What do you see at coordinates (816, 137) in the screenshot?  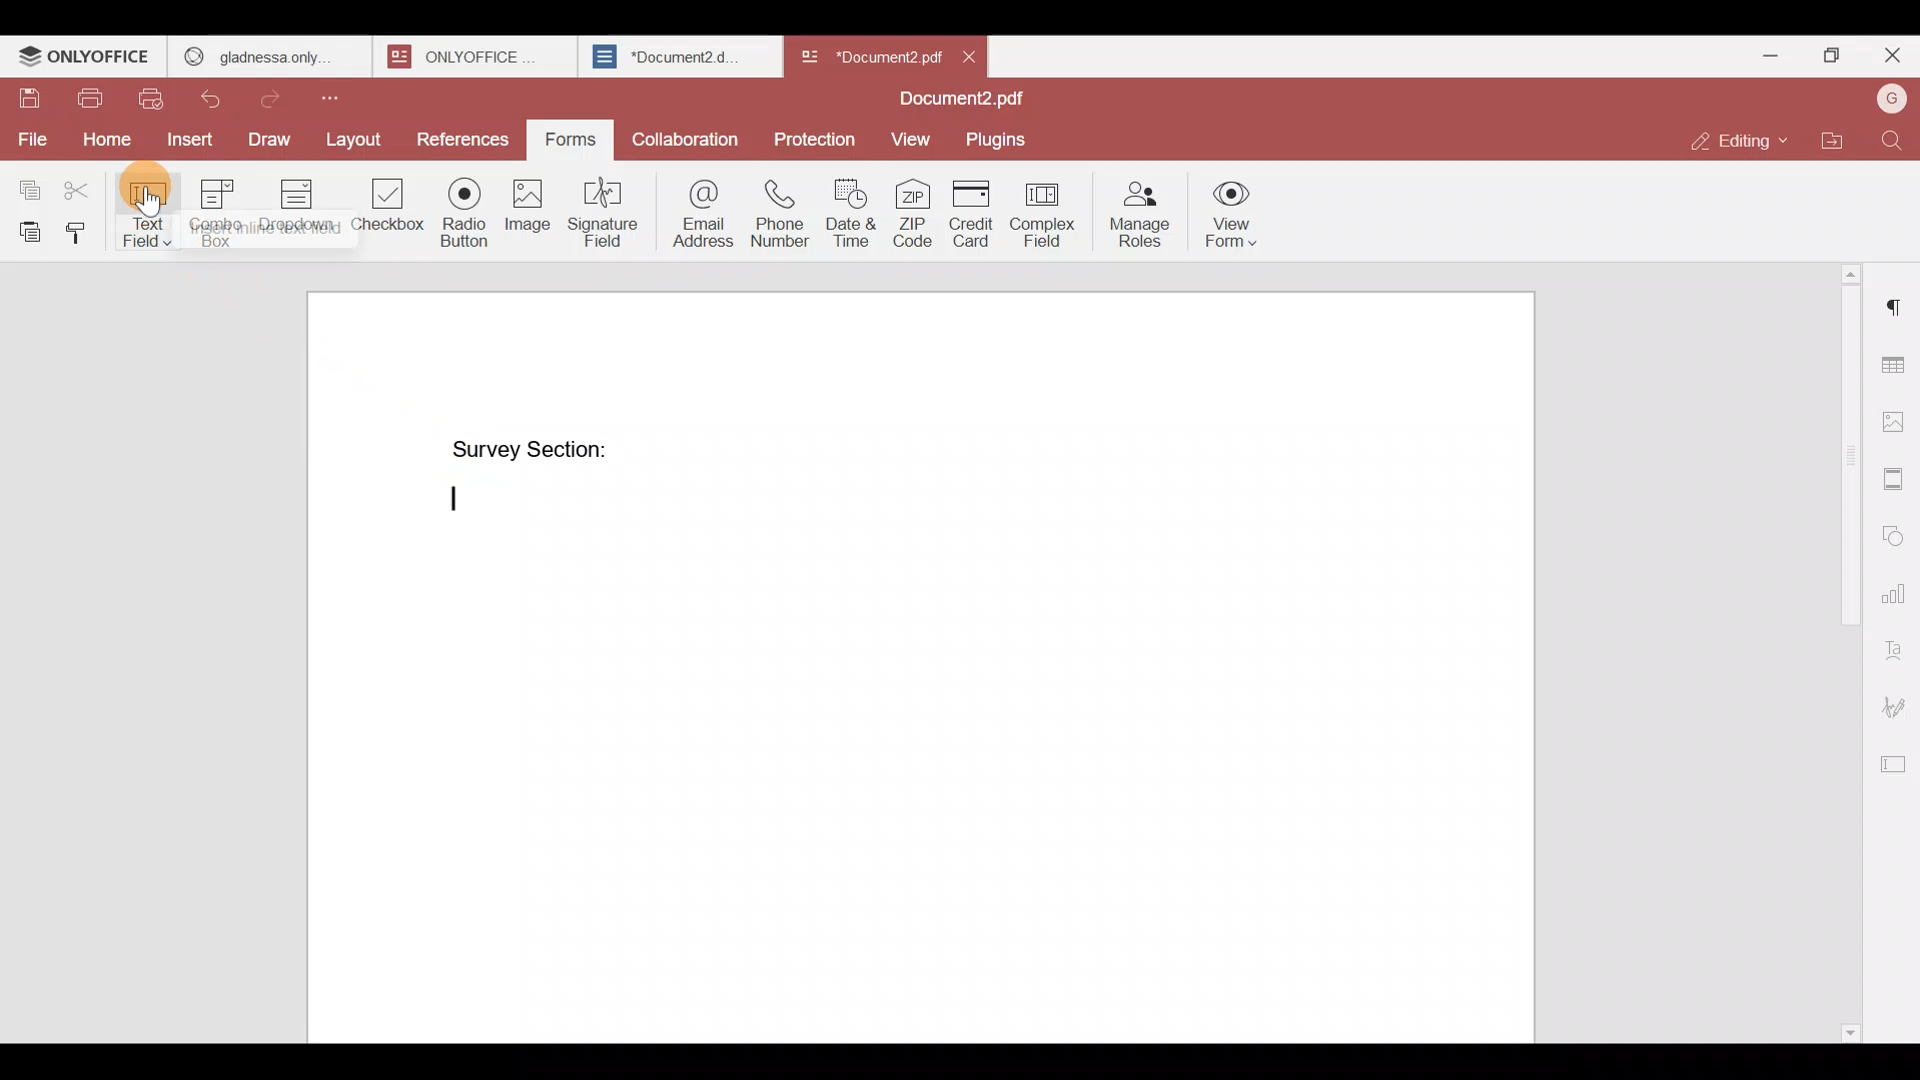 I see `Protection` at bounding box center [816, 137].